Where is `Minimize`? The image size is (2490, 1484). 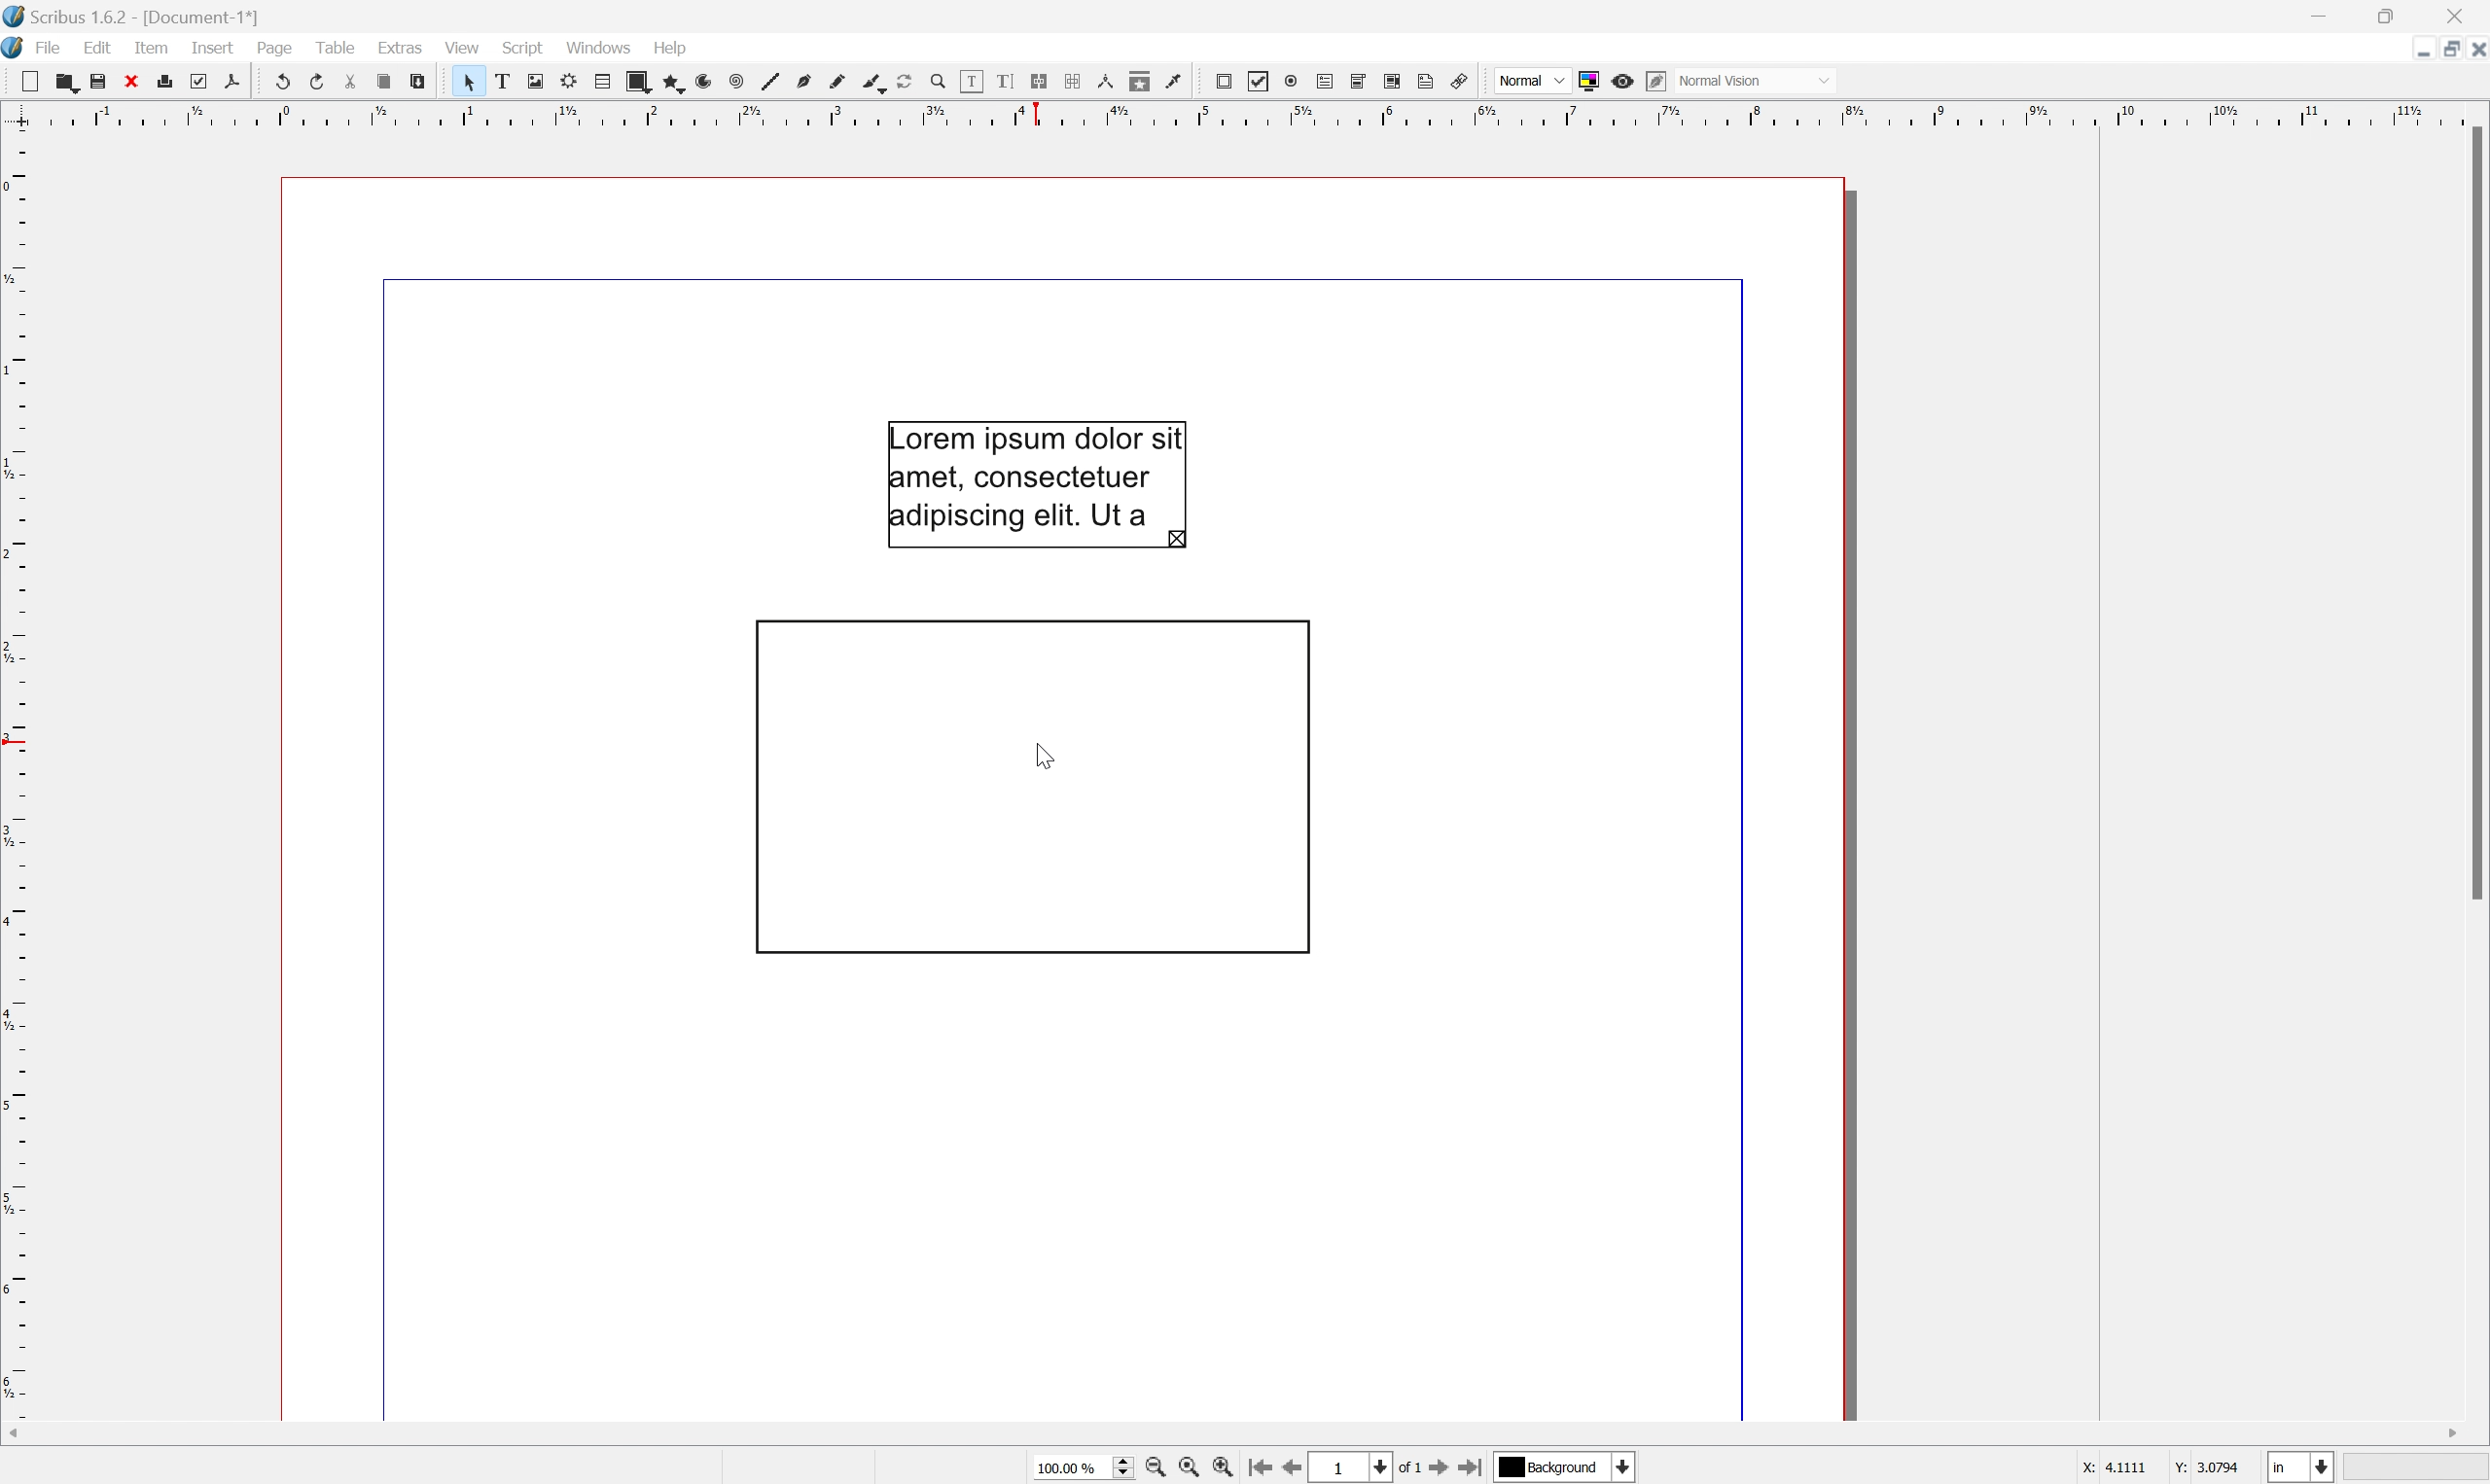
Minimize is located at coordinates (2407, 48).